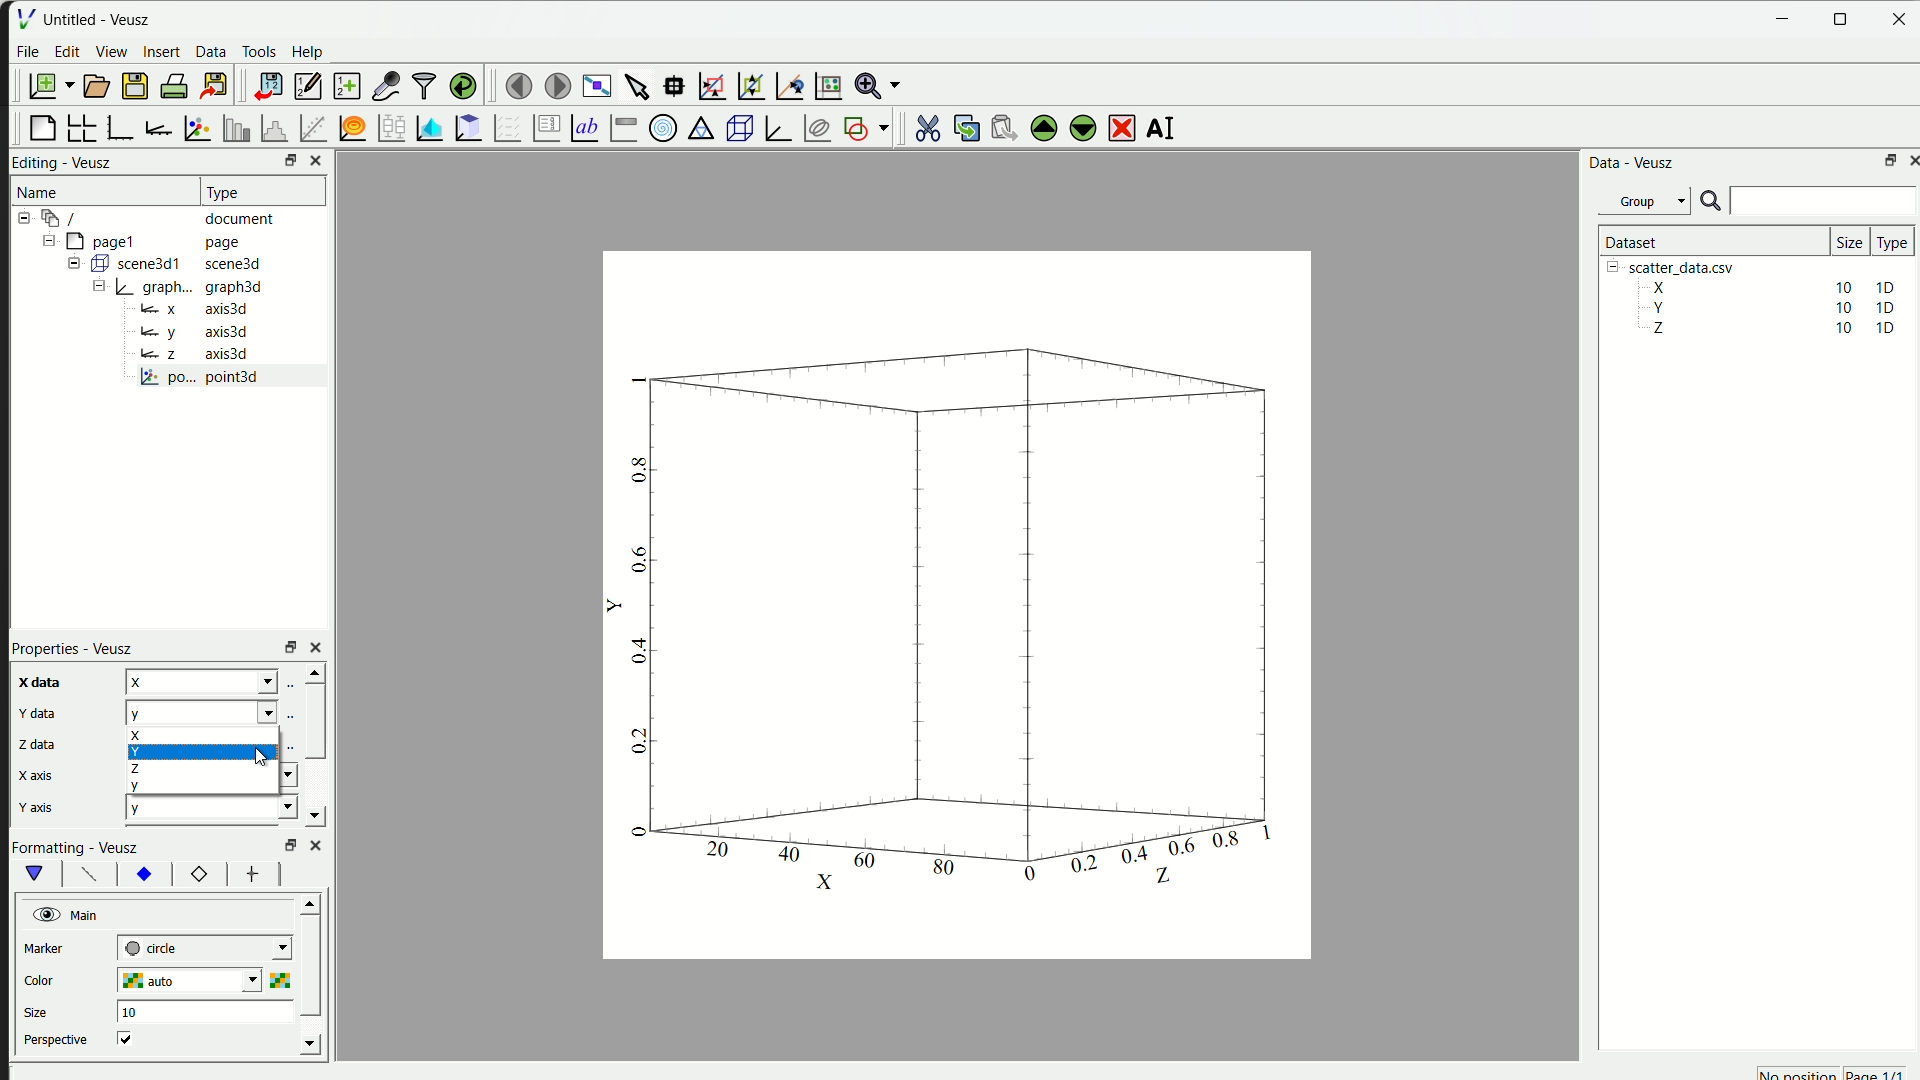  Describe the element at coordinates (270, 128) in the screenshot. I see `histogram of dataset` at that location.